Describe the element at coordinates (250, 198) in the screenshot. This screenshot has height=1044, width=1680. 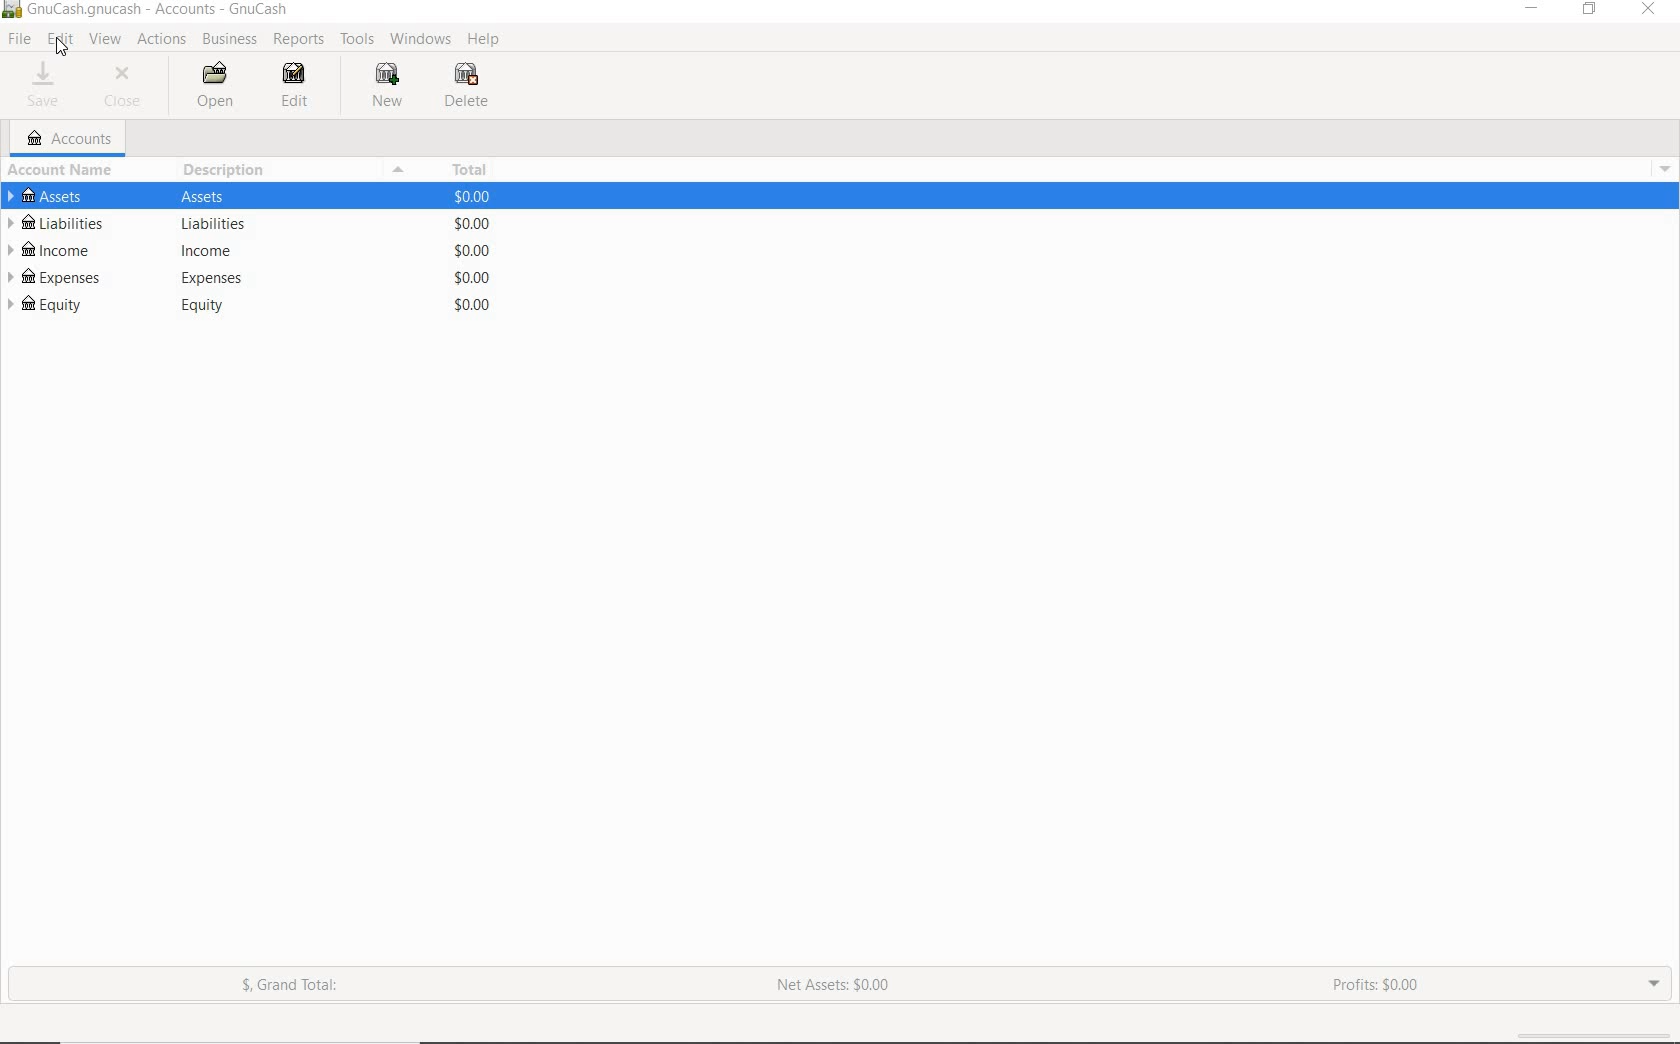
I see `ASSETS` at that location.